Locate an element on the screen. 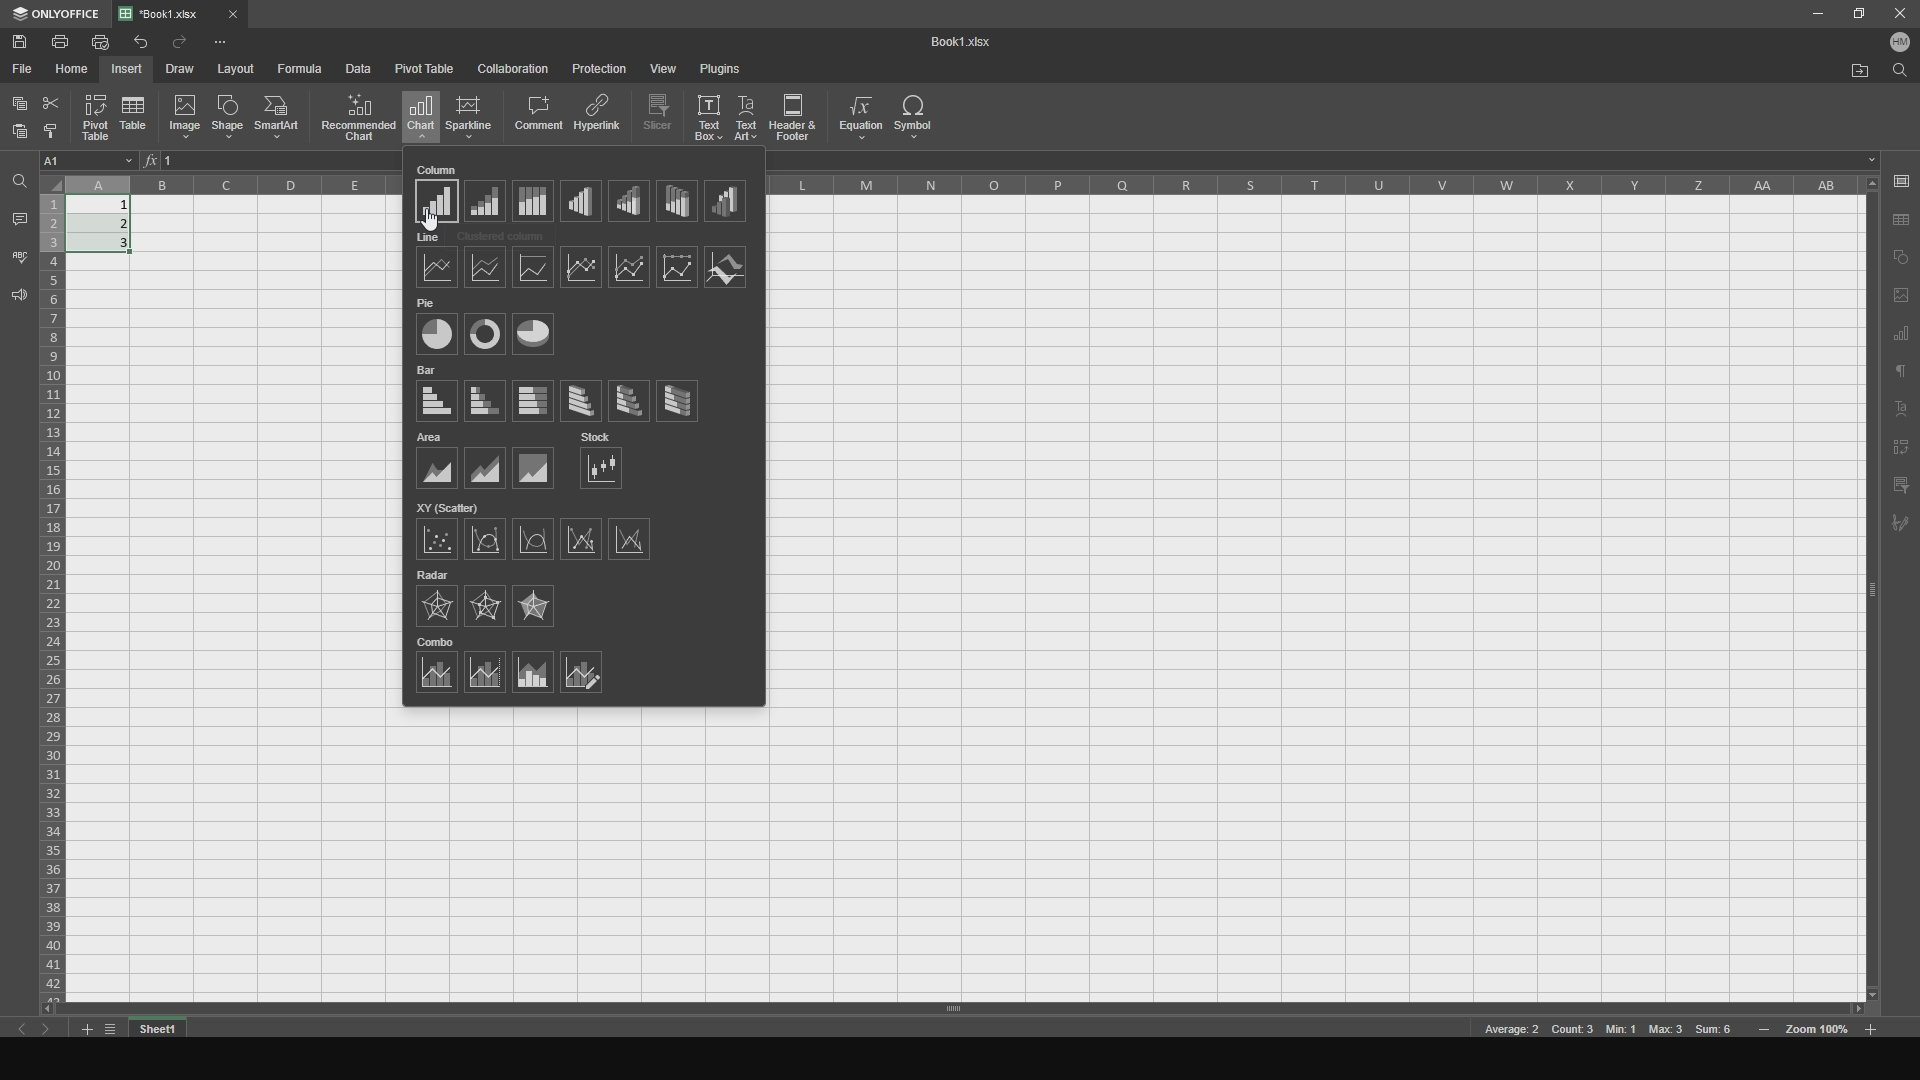 The width and height of the screenshot is (1920, 1080). cursor is located at coordinates (445, 221).